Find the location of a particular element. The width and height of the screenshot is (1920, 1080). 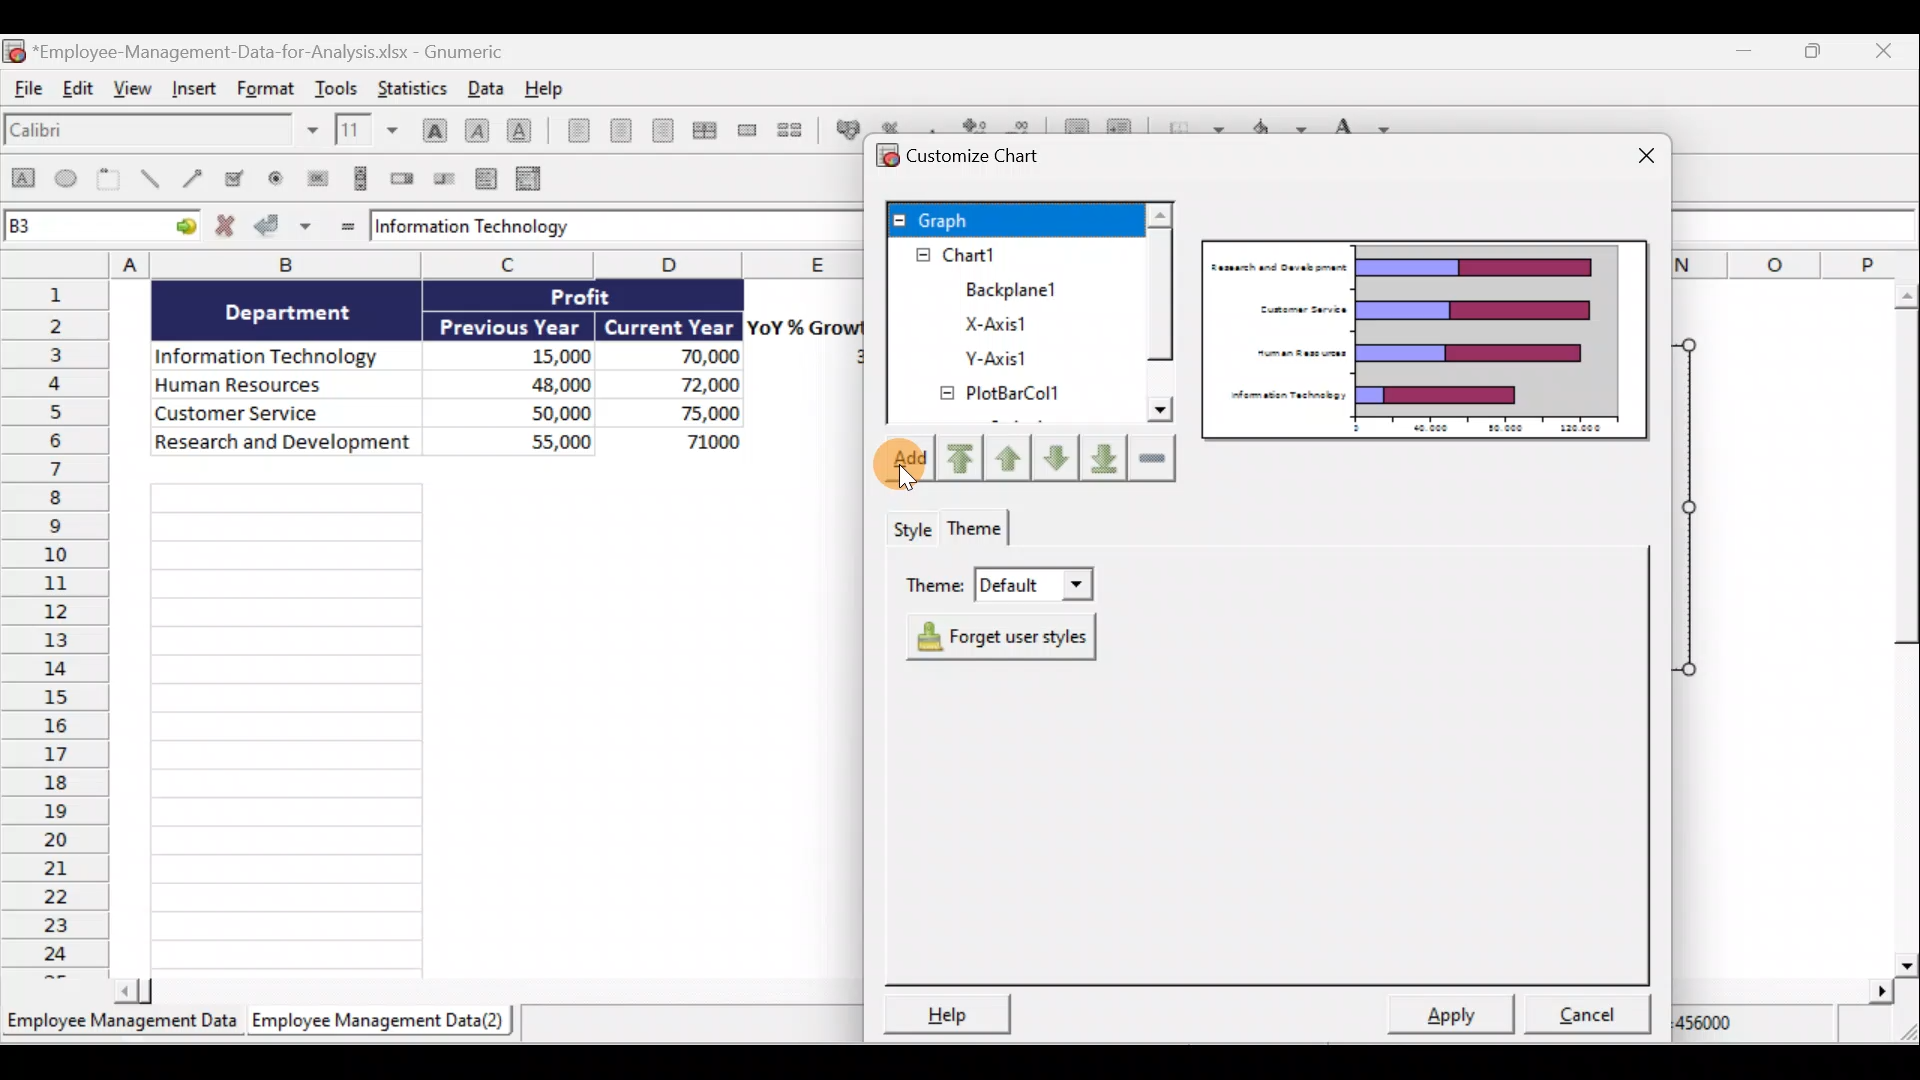

Chart is located at coordinates (1003, 255).